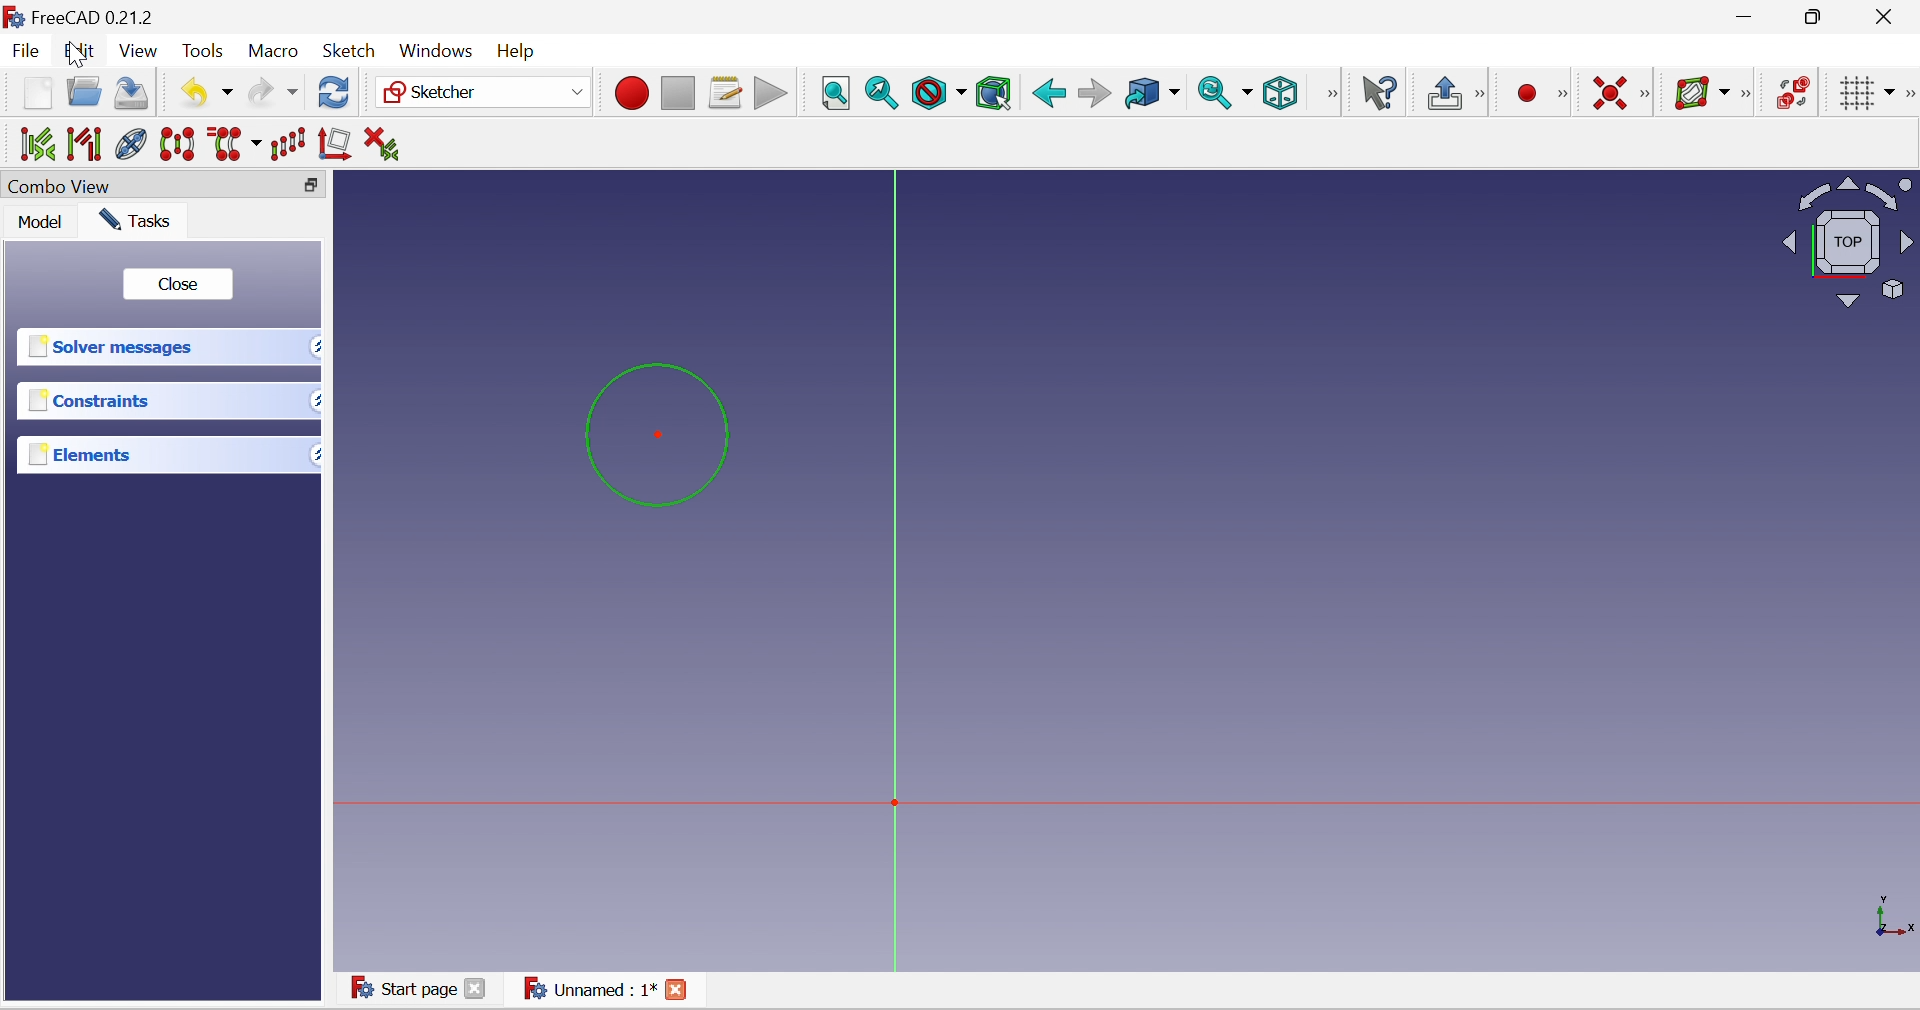  What do you see at coordinates (939, 95) in the screenshot?
I see `Draw style` at bounding box center [939, 95].